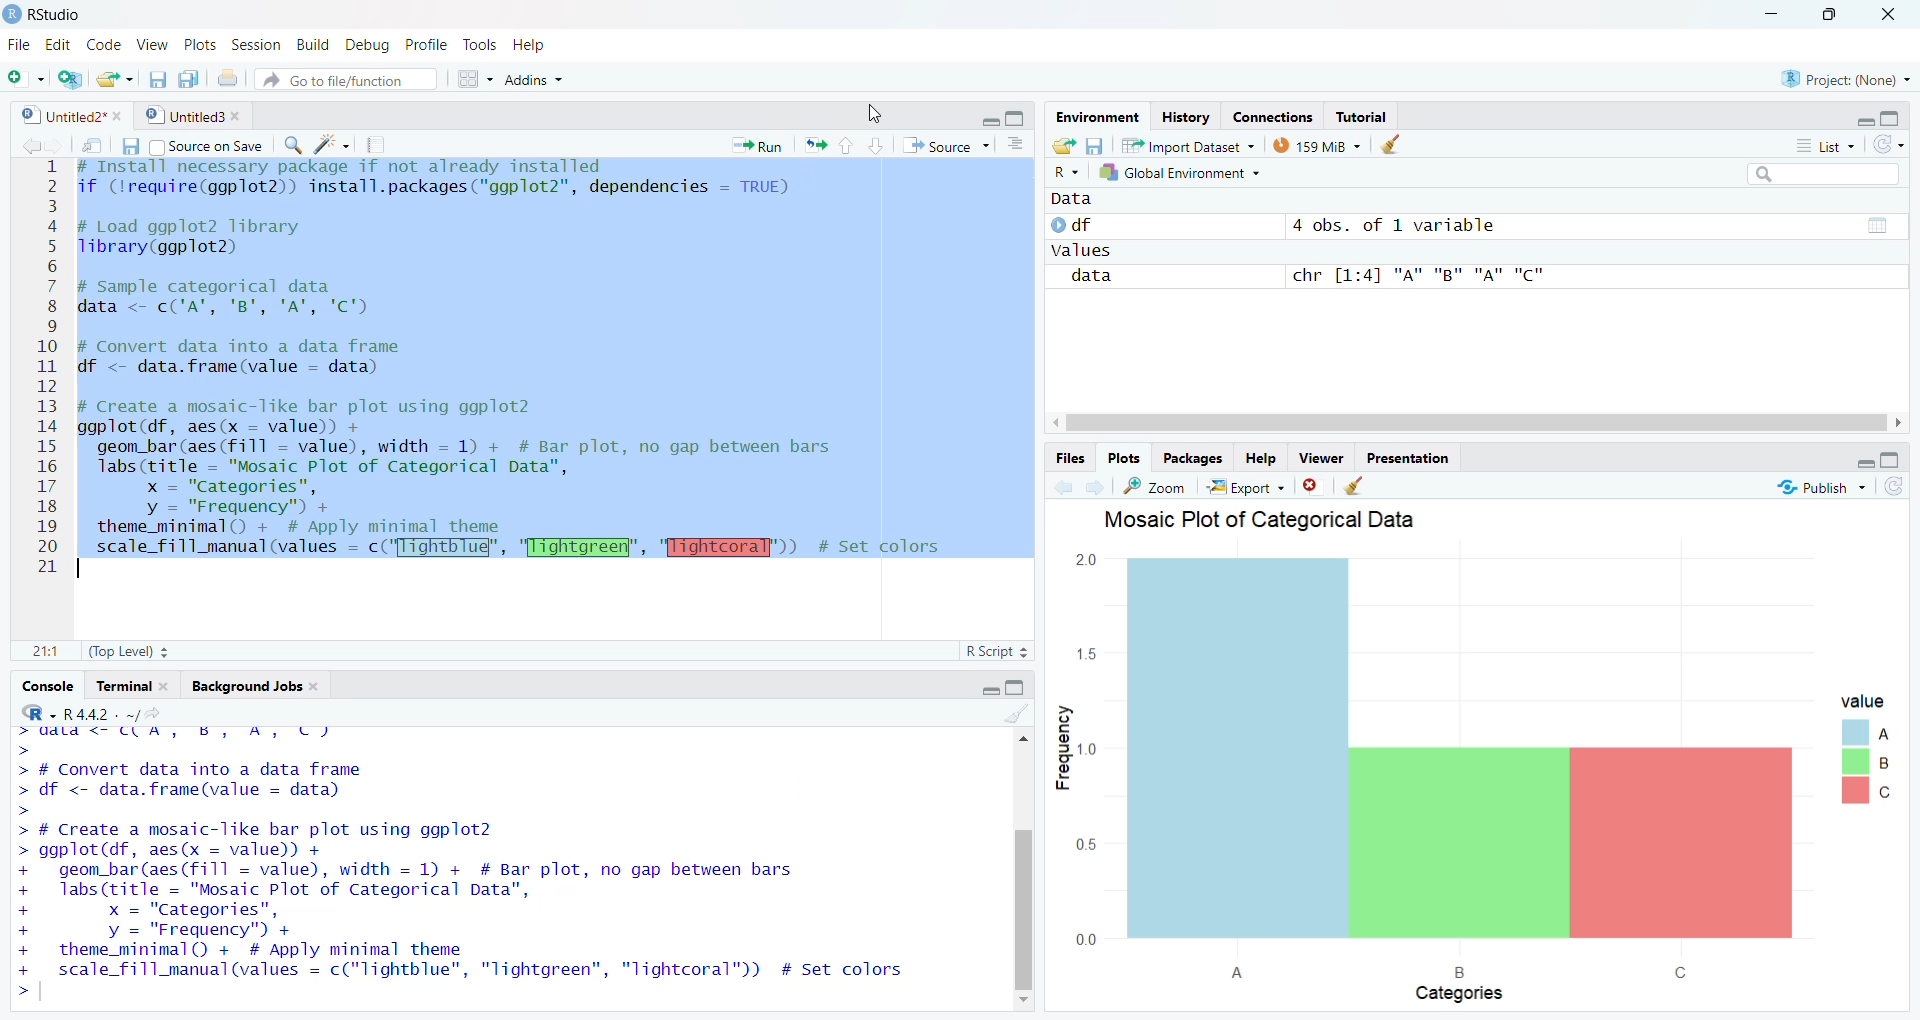 This screenshot has width=1920, height=1020. Describe the element at coordinates (1085, 251) in the screenshot. I see `Values` at that location.